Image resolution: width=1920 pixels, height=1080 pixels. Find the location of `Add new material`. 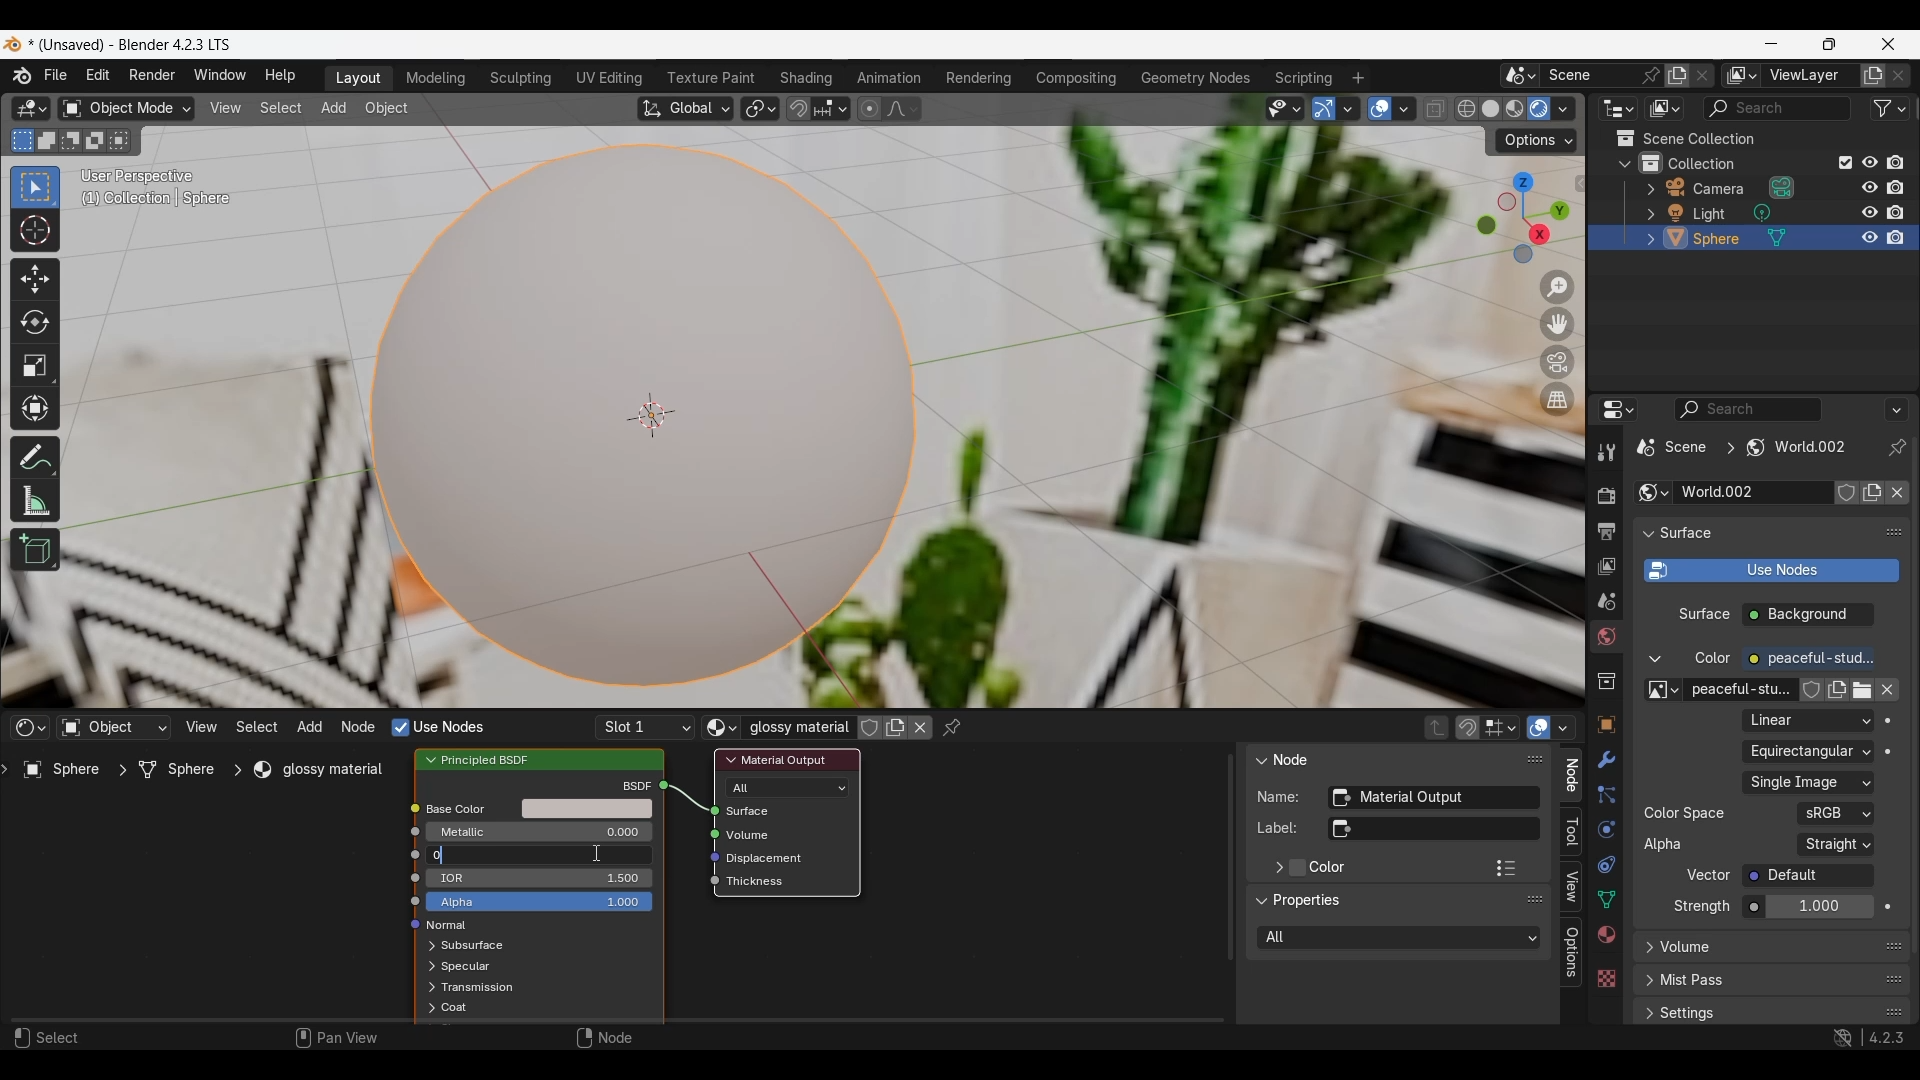

Add new material is located at coordinates (895, 727).